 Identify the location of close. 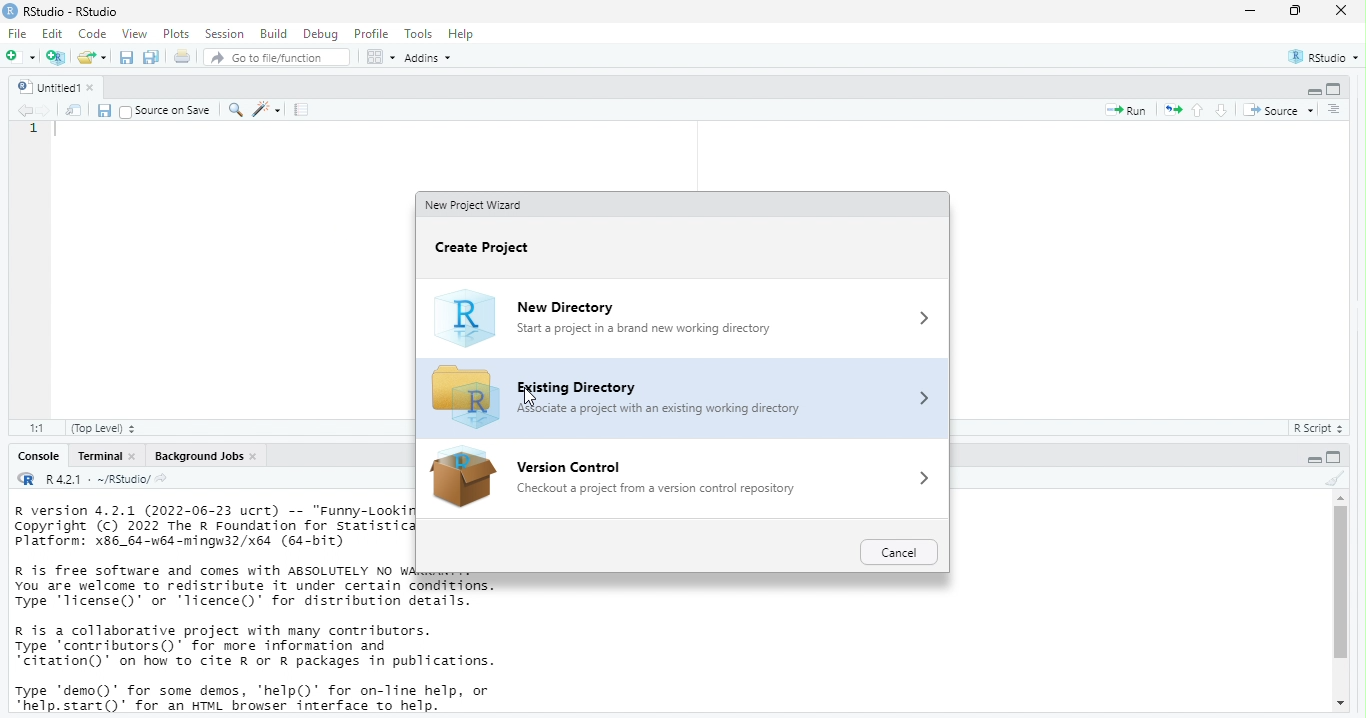
(257, 457).